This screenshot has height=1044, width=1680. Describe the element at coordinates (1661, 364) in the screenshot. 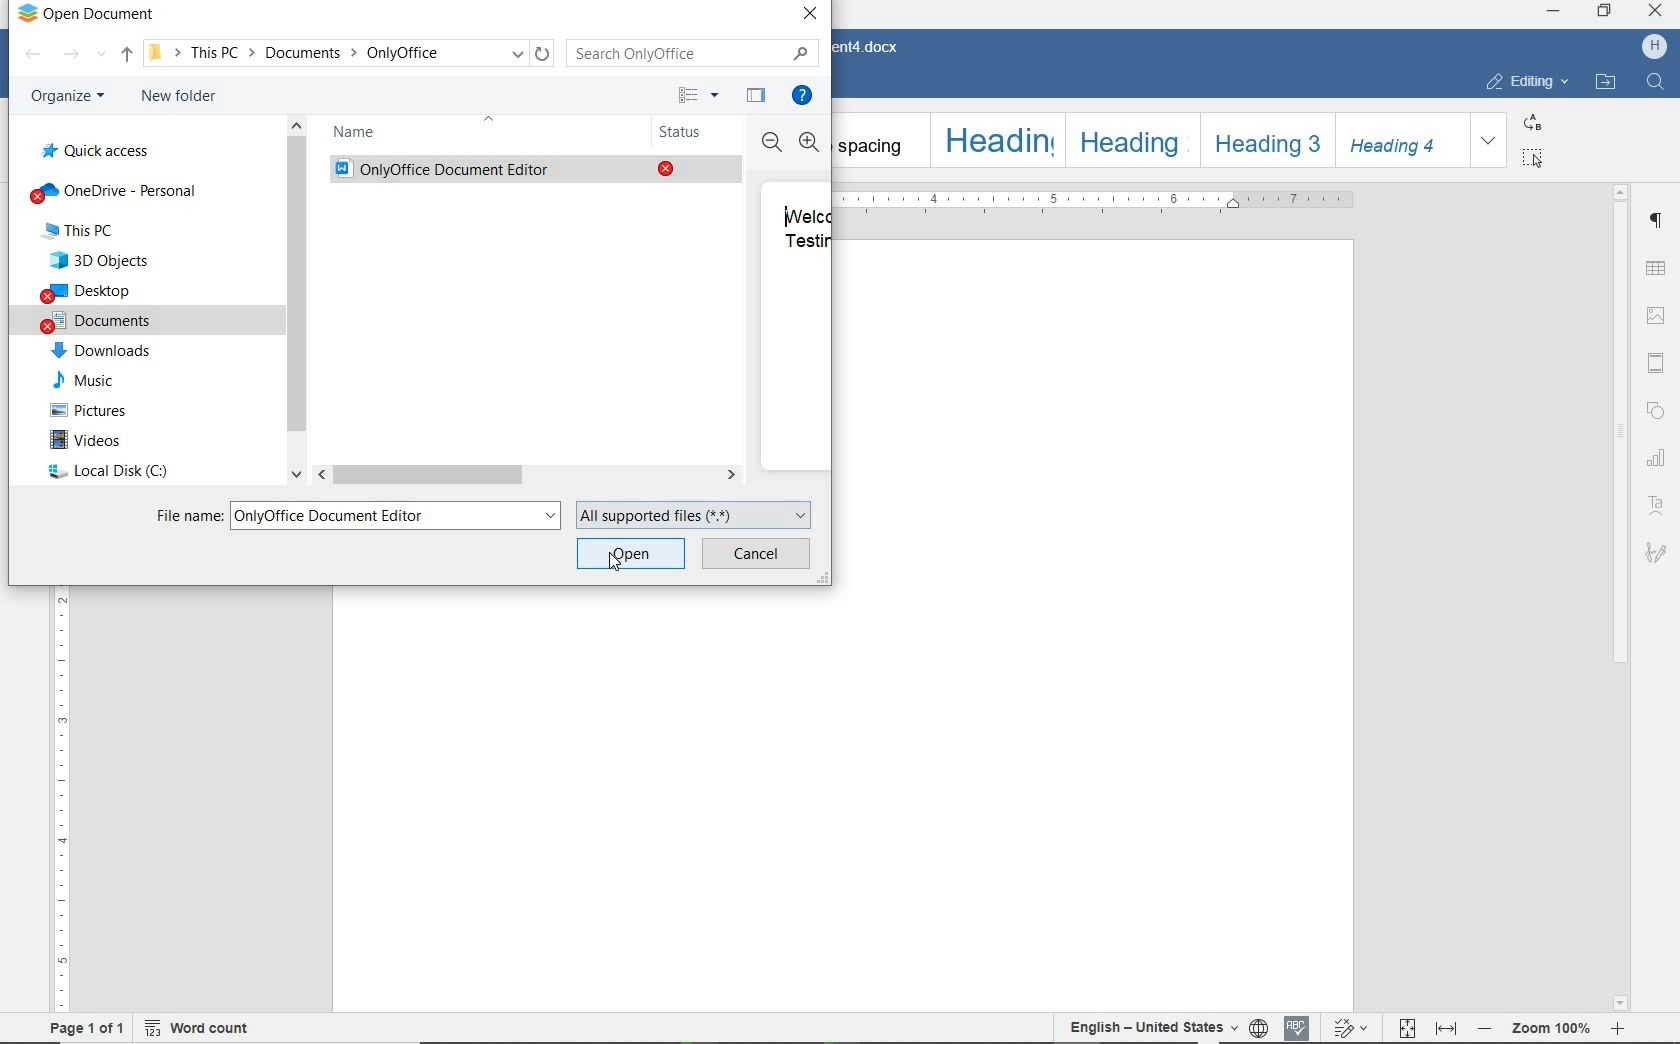

I see `Head and Footer` at that location.